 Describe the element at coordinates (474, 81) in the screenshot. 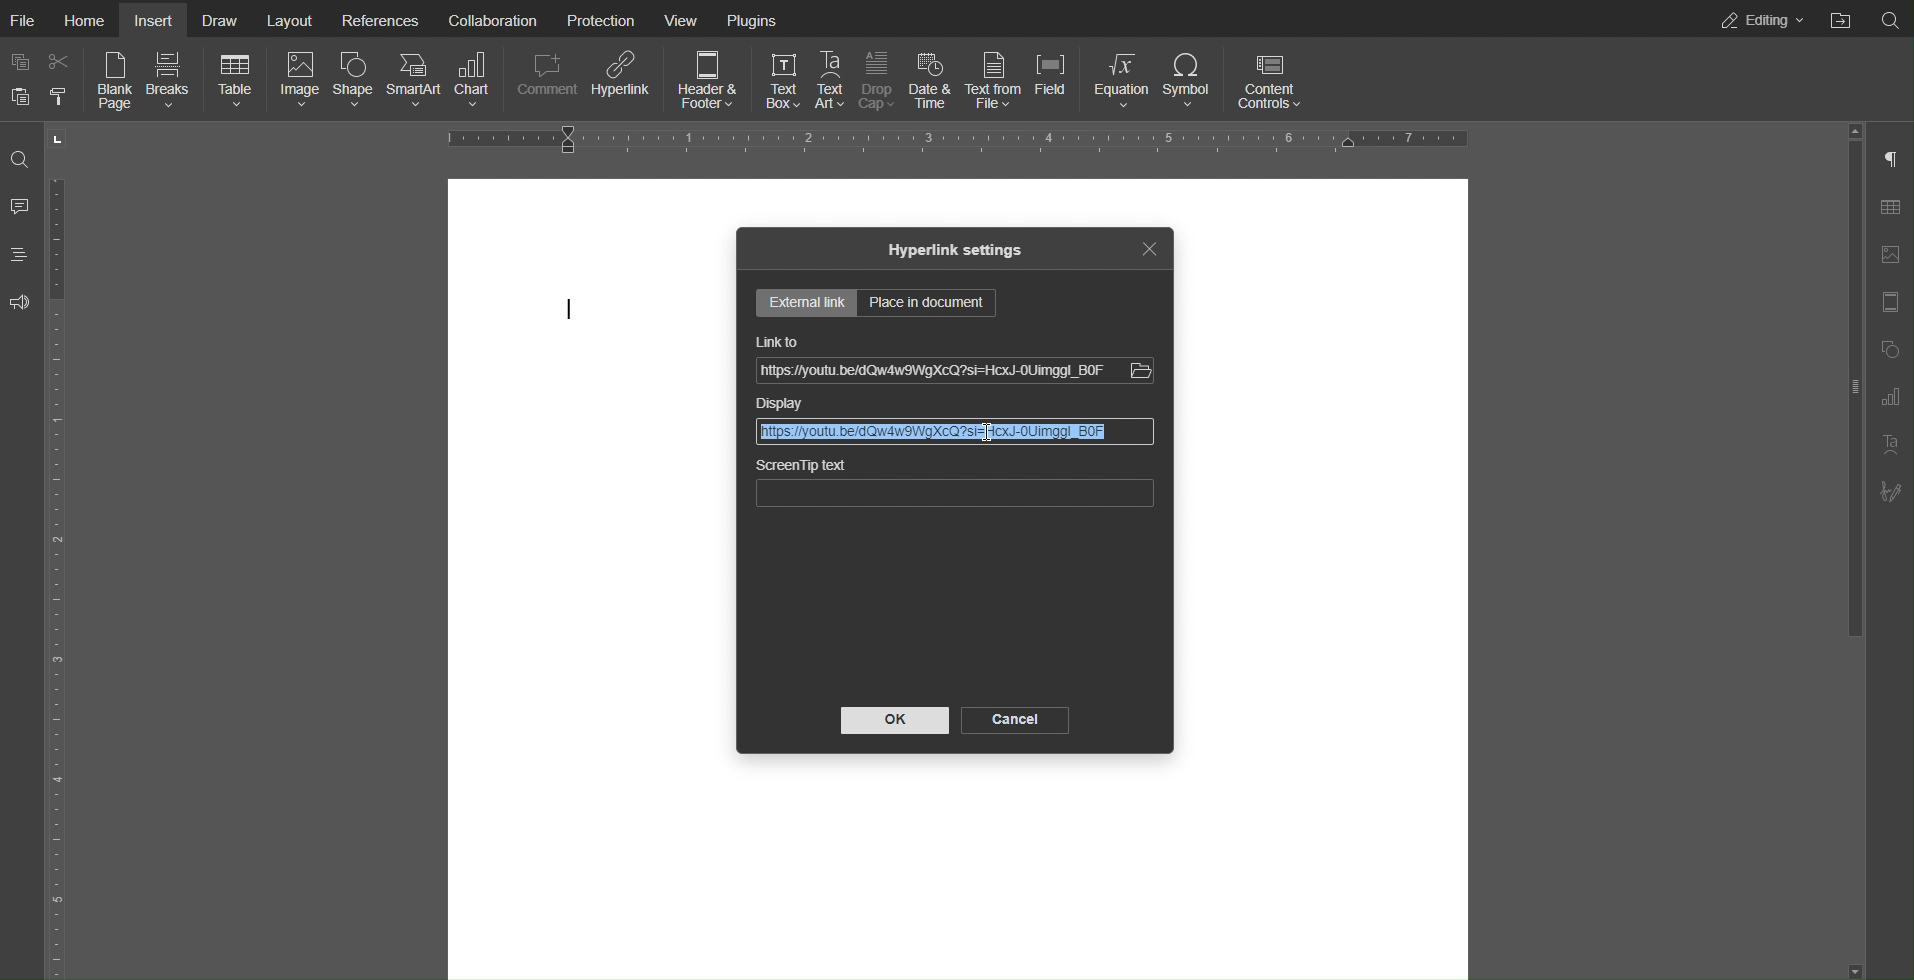

I see `Chart` at that location.